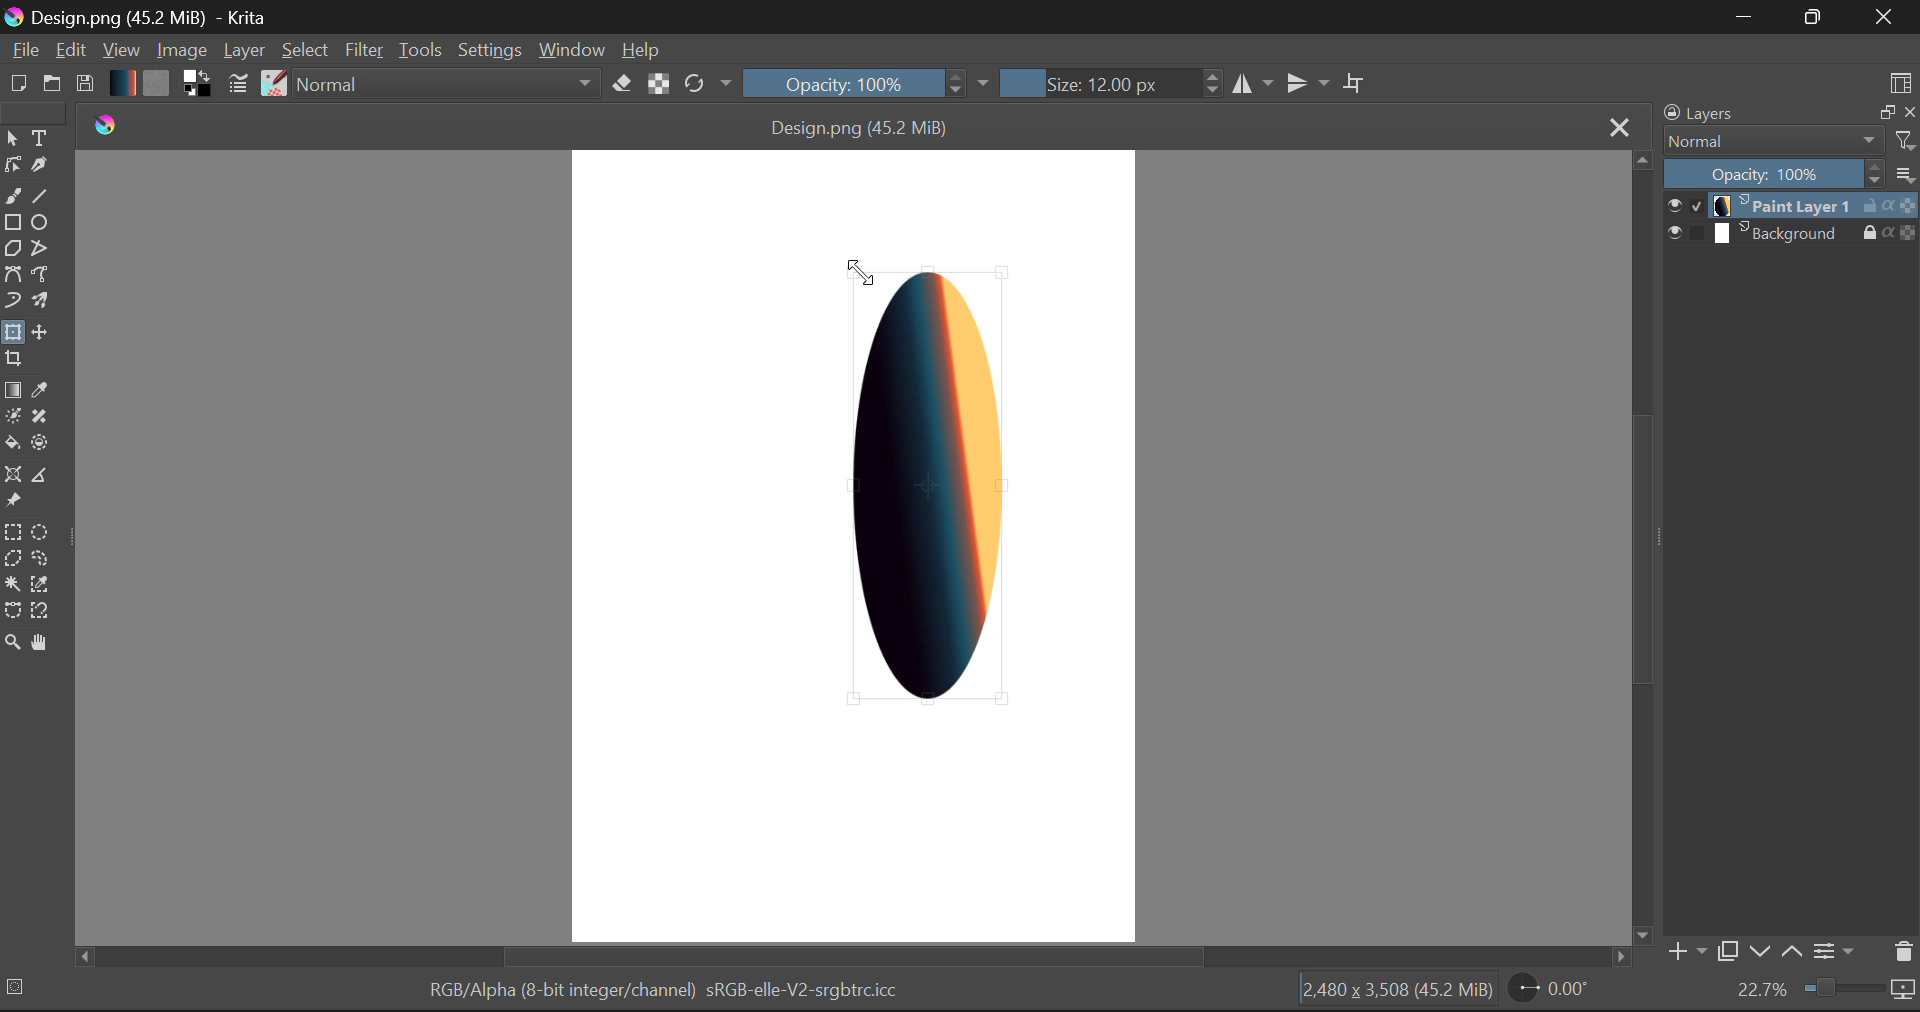 This screenshot has height=1012, width=1920. What do you see at coordinates (1685, 952) in the screenshot?
I see `Add Layer` at bounding box center [1685, 952].